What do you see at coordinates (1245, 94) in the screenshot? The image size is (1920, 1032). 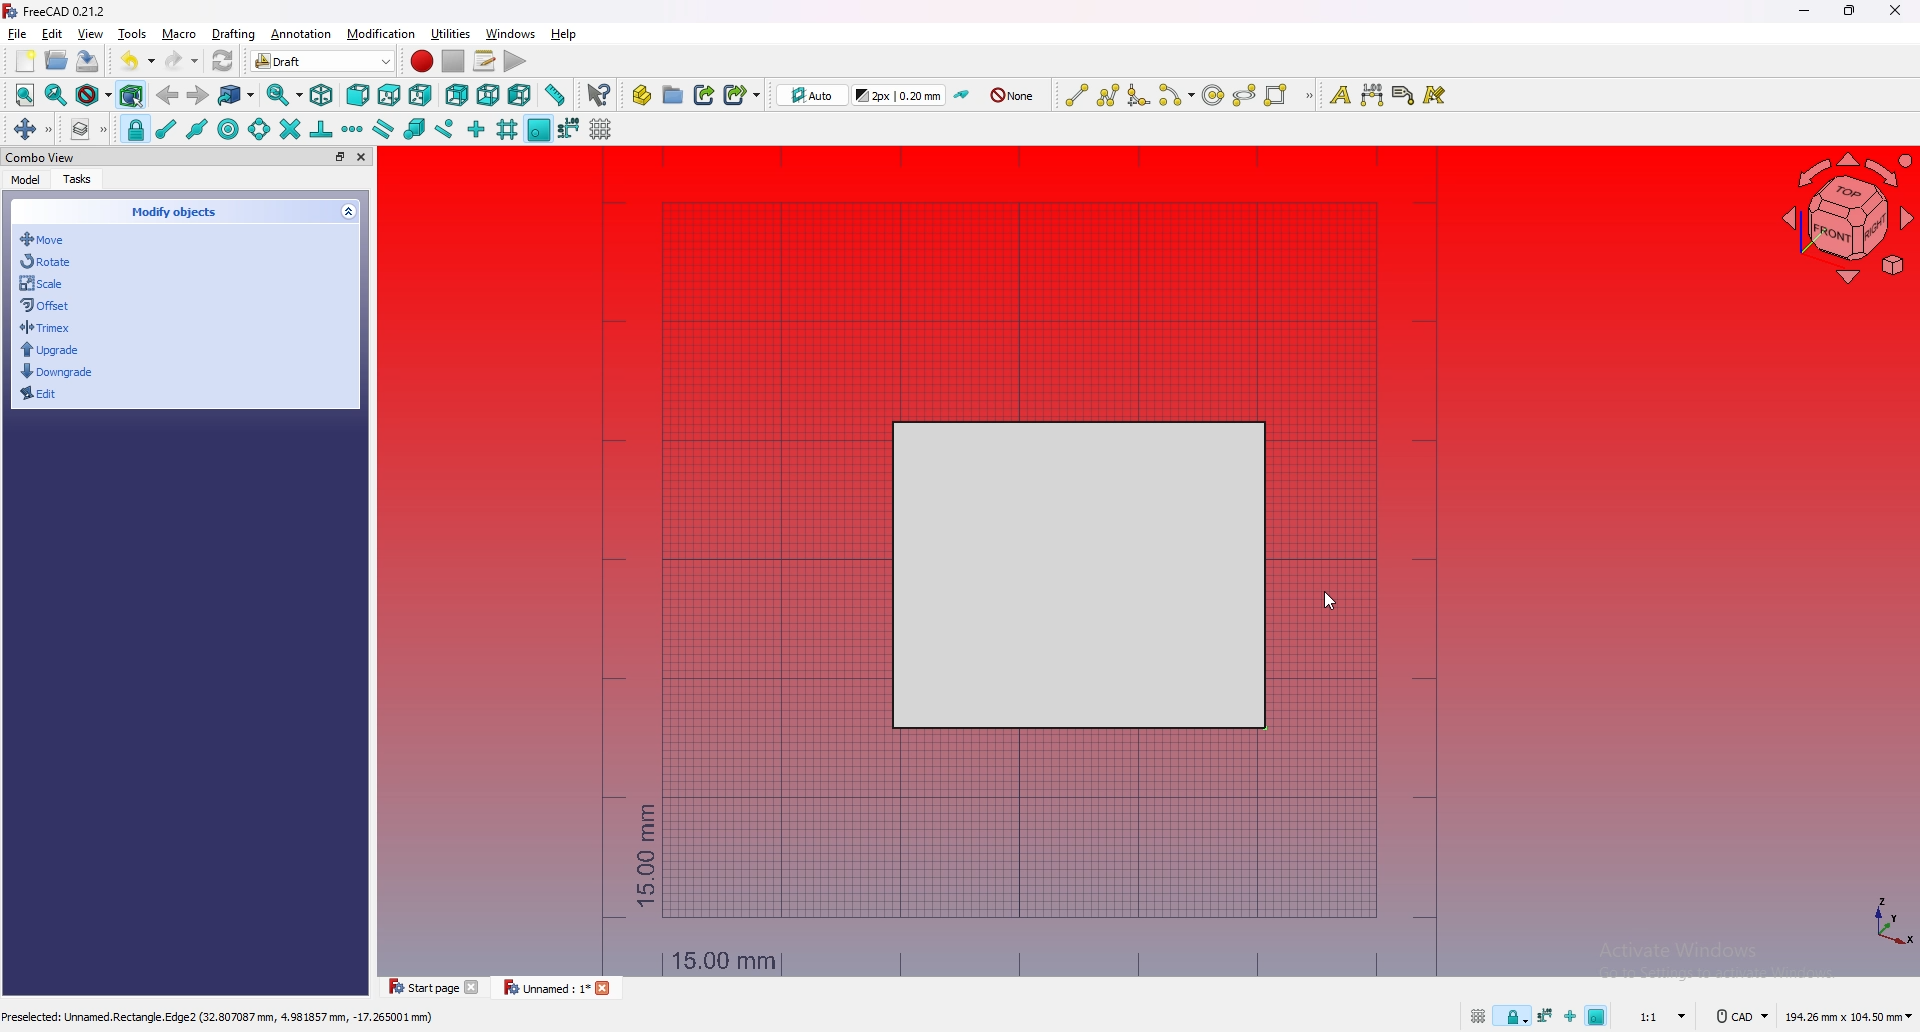 I see `ellipse` at bounding box center [1245, 94].